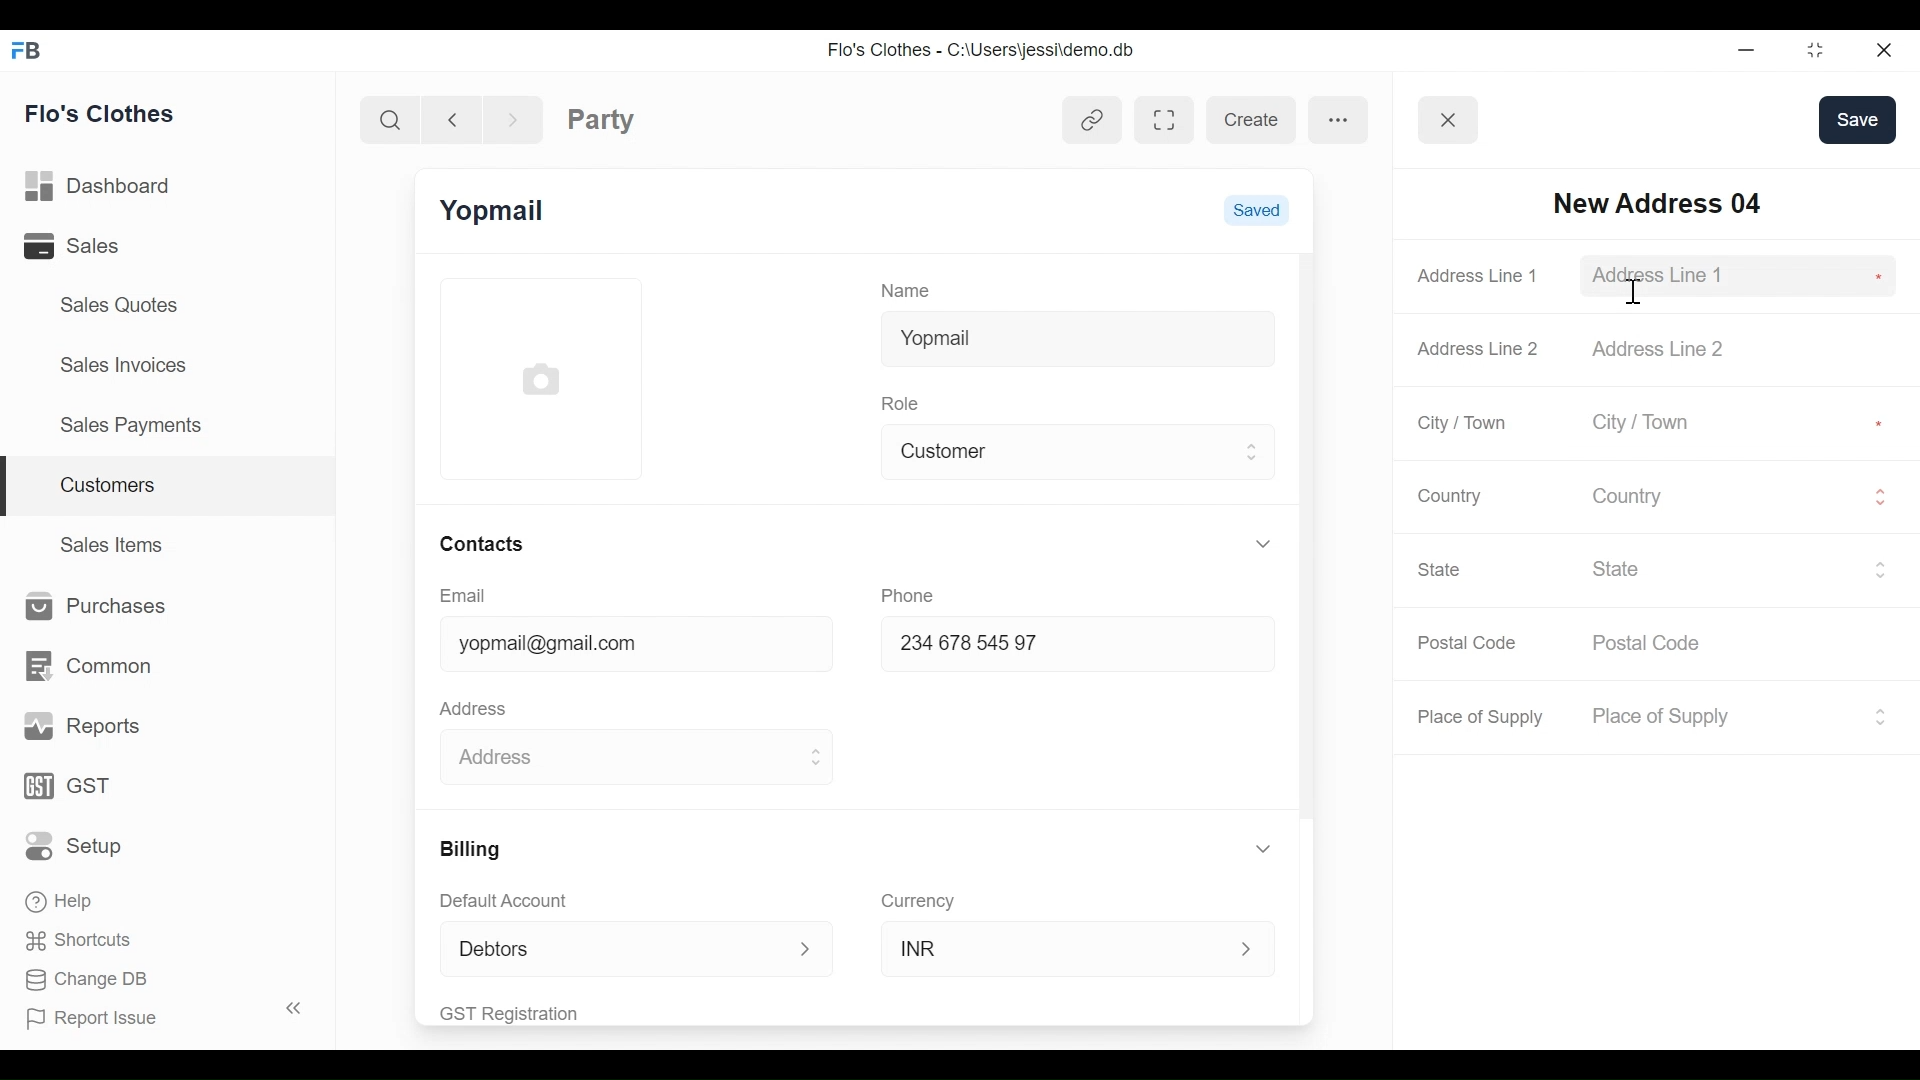  What do you see at coordinates (170, 487) in the screenshot?
I see `Customers` at bounding box center [170, 487].